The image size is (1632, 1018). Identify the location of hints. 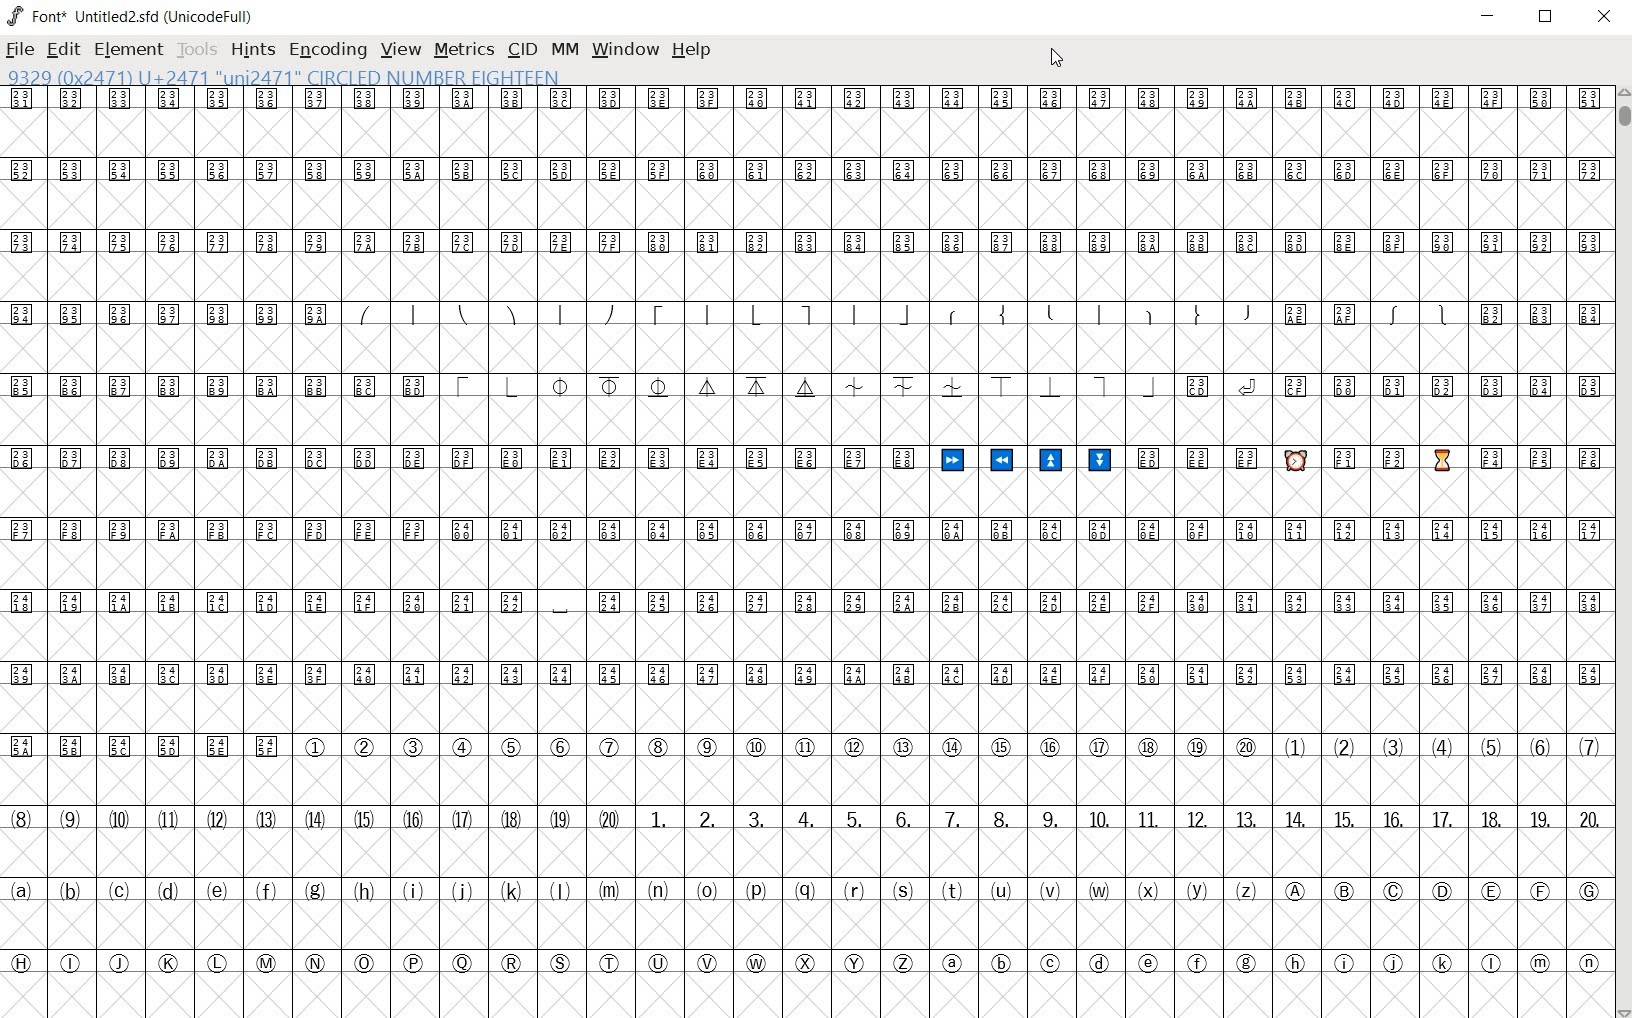
(253, 52).